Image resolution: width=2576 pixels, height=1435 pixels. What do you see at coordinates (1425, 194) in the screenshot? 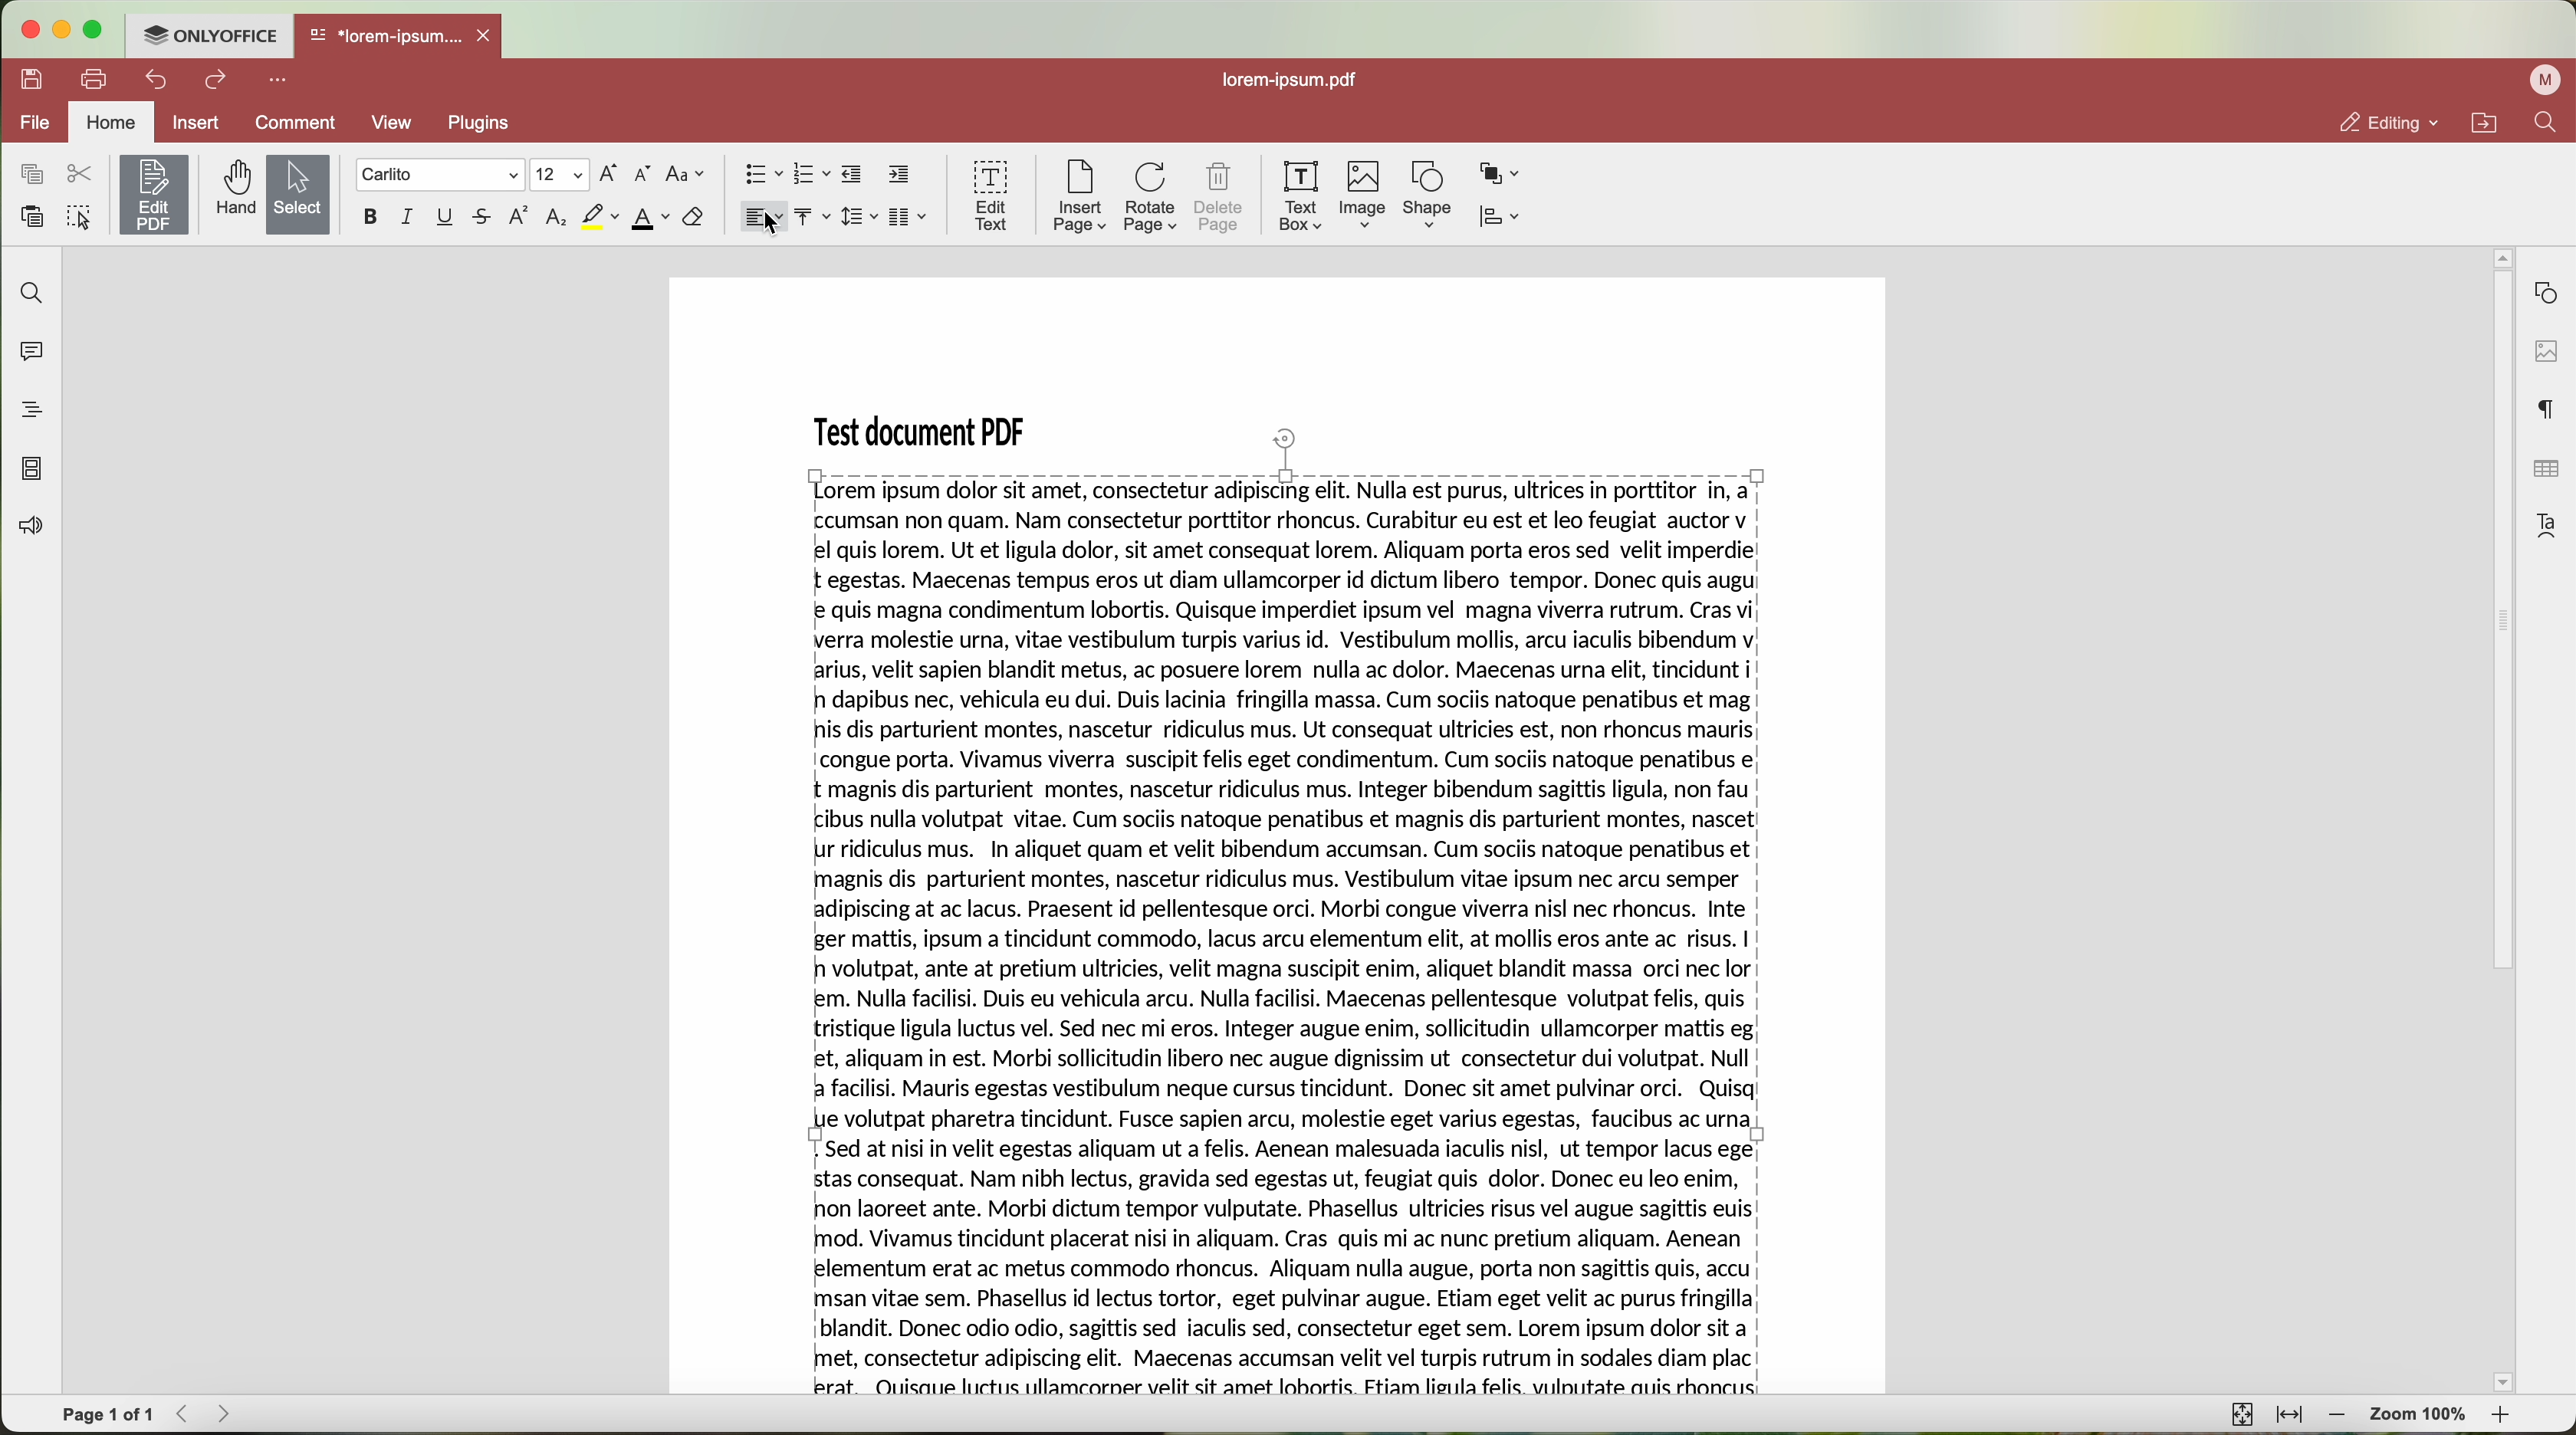
I see `shape` at bounding box center [1425, 194].